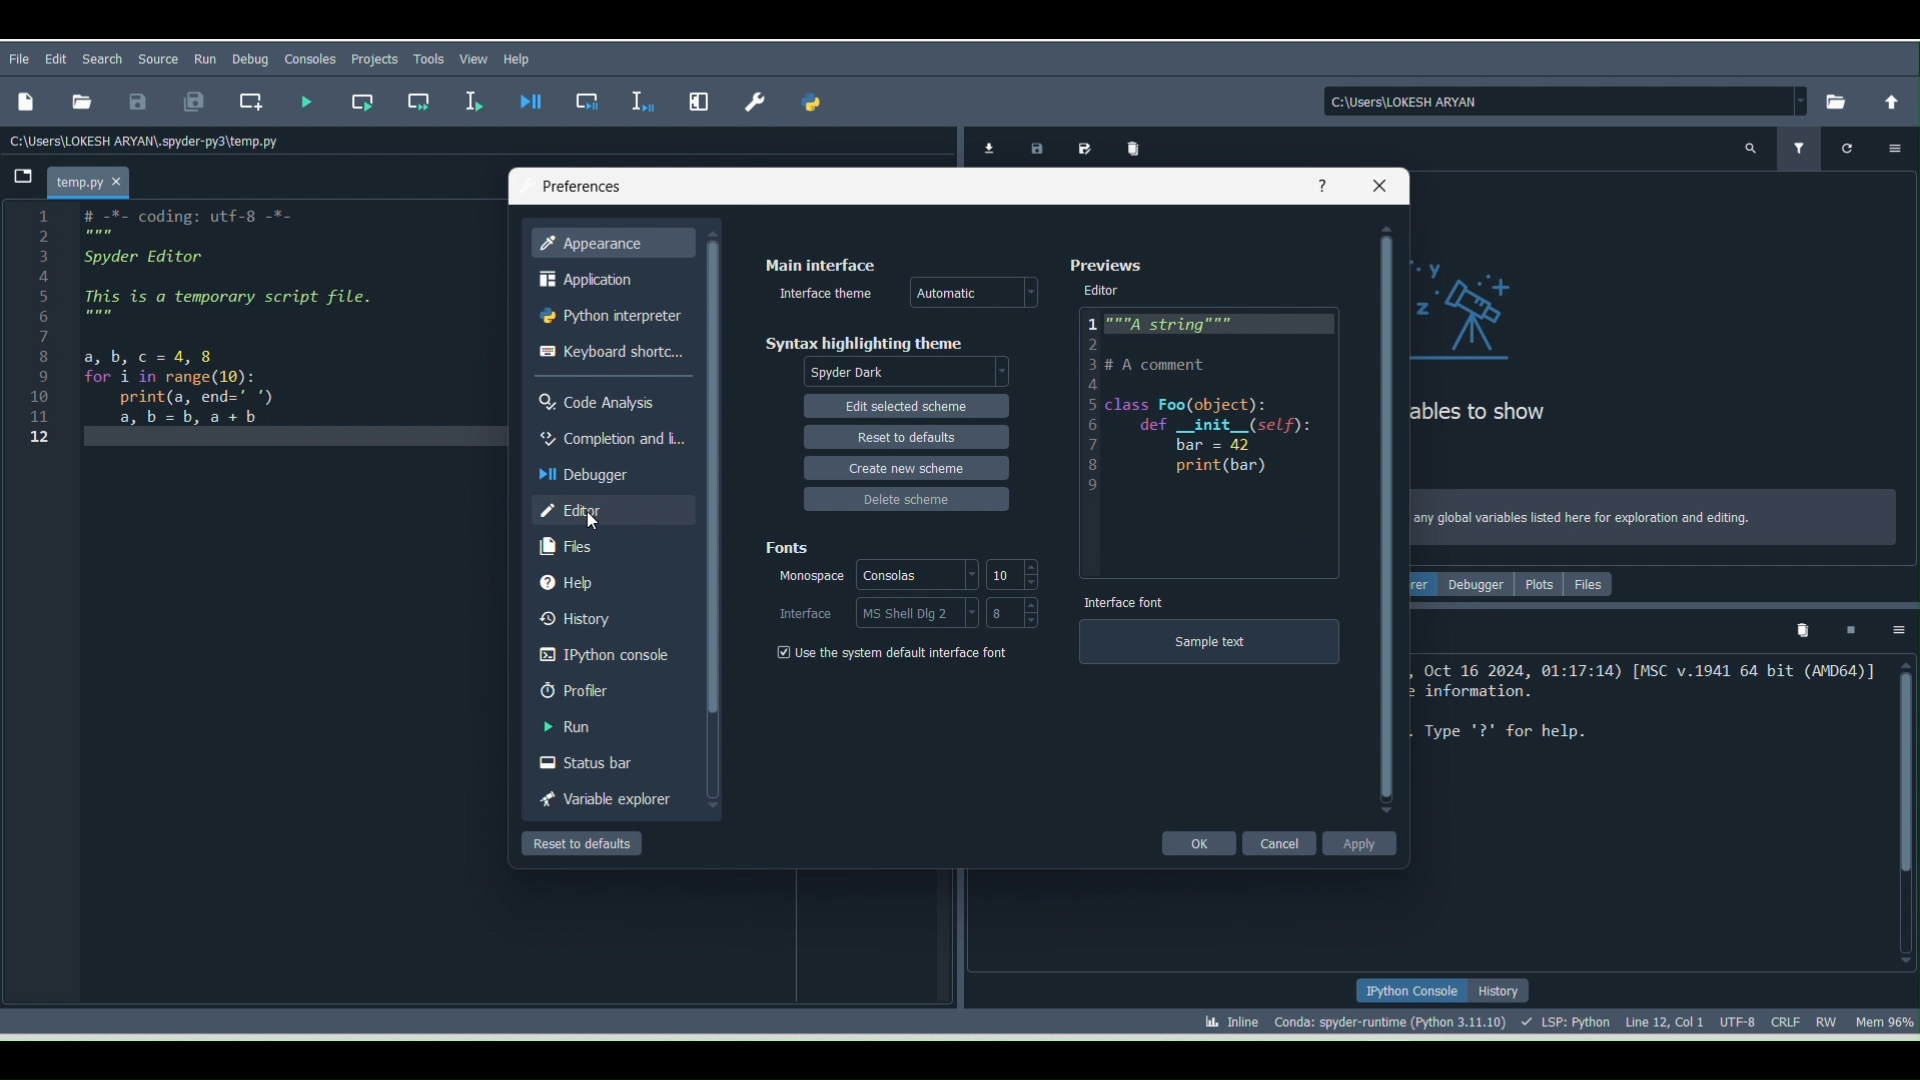 This screenshot has width=1920, height=1080. Describe the element at coordinates (702, 96) in the screenshot. I see `Maximize current pane (Ctrl + Alt + Shift + M)` at that location.